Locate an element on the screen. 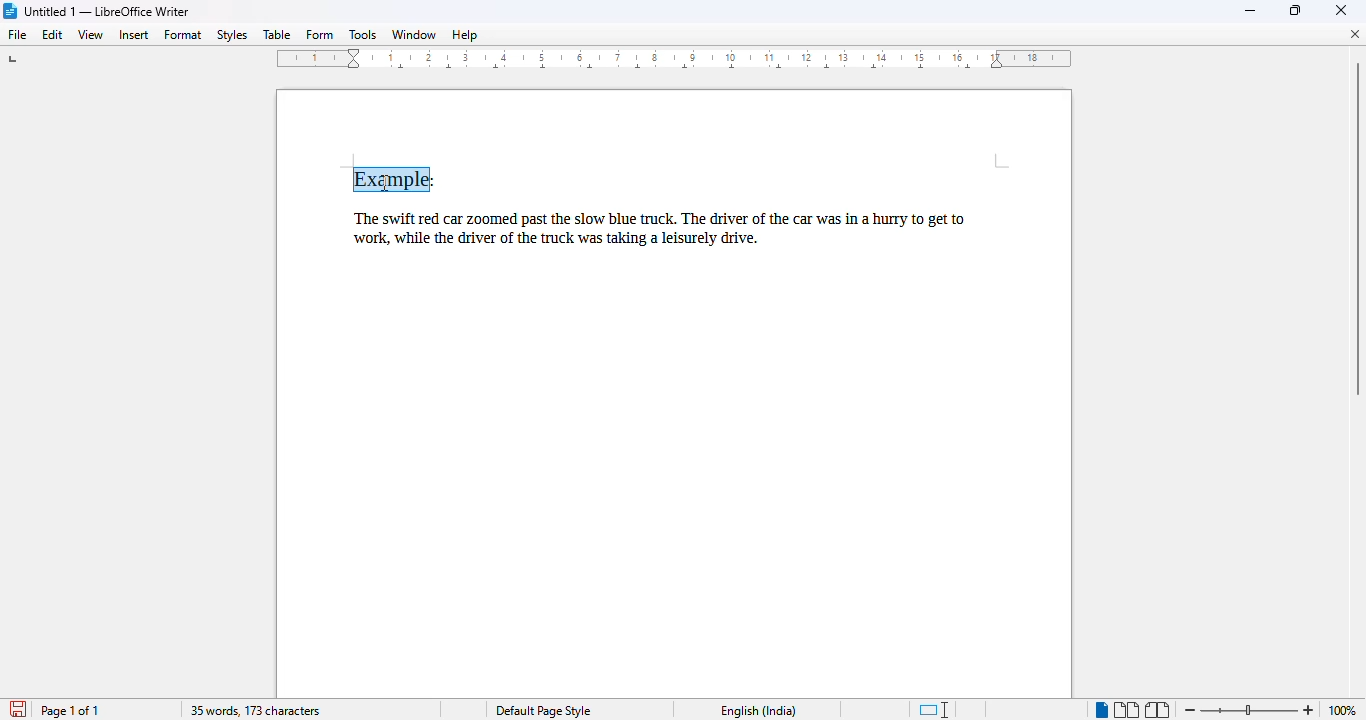 The image size is (1366, 720). zoom out is located at coordinates (1190, 710).